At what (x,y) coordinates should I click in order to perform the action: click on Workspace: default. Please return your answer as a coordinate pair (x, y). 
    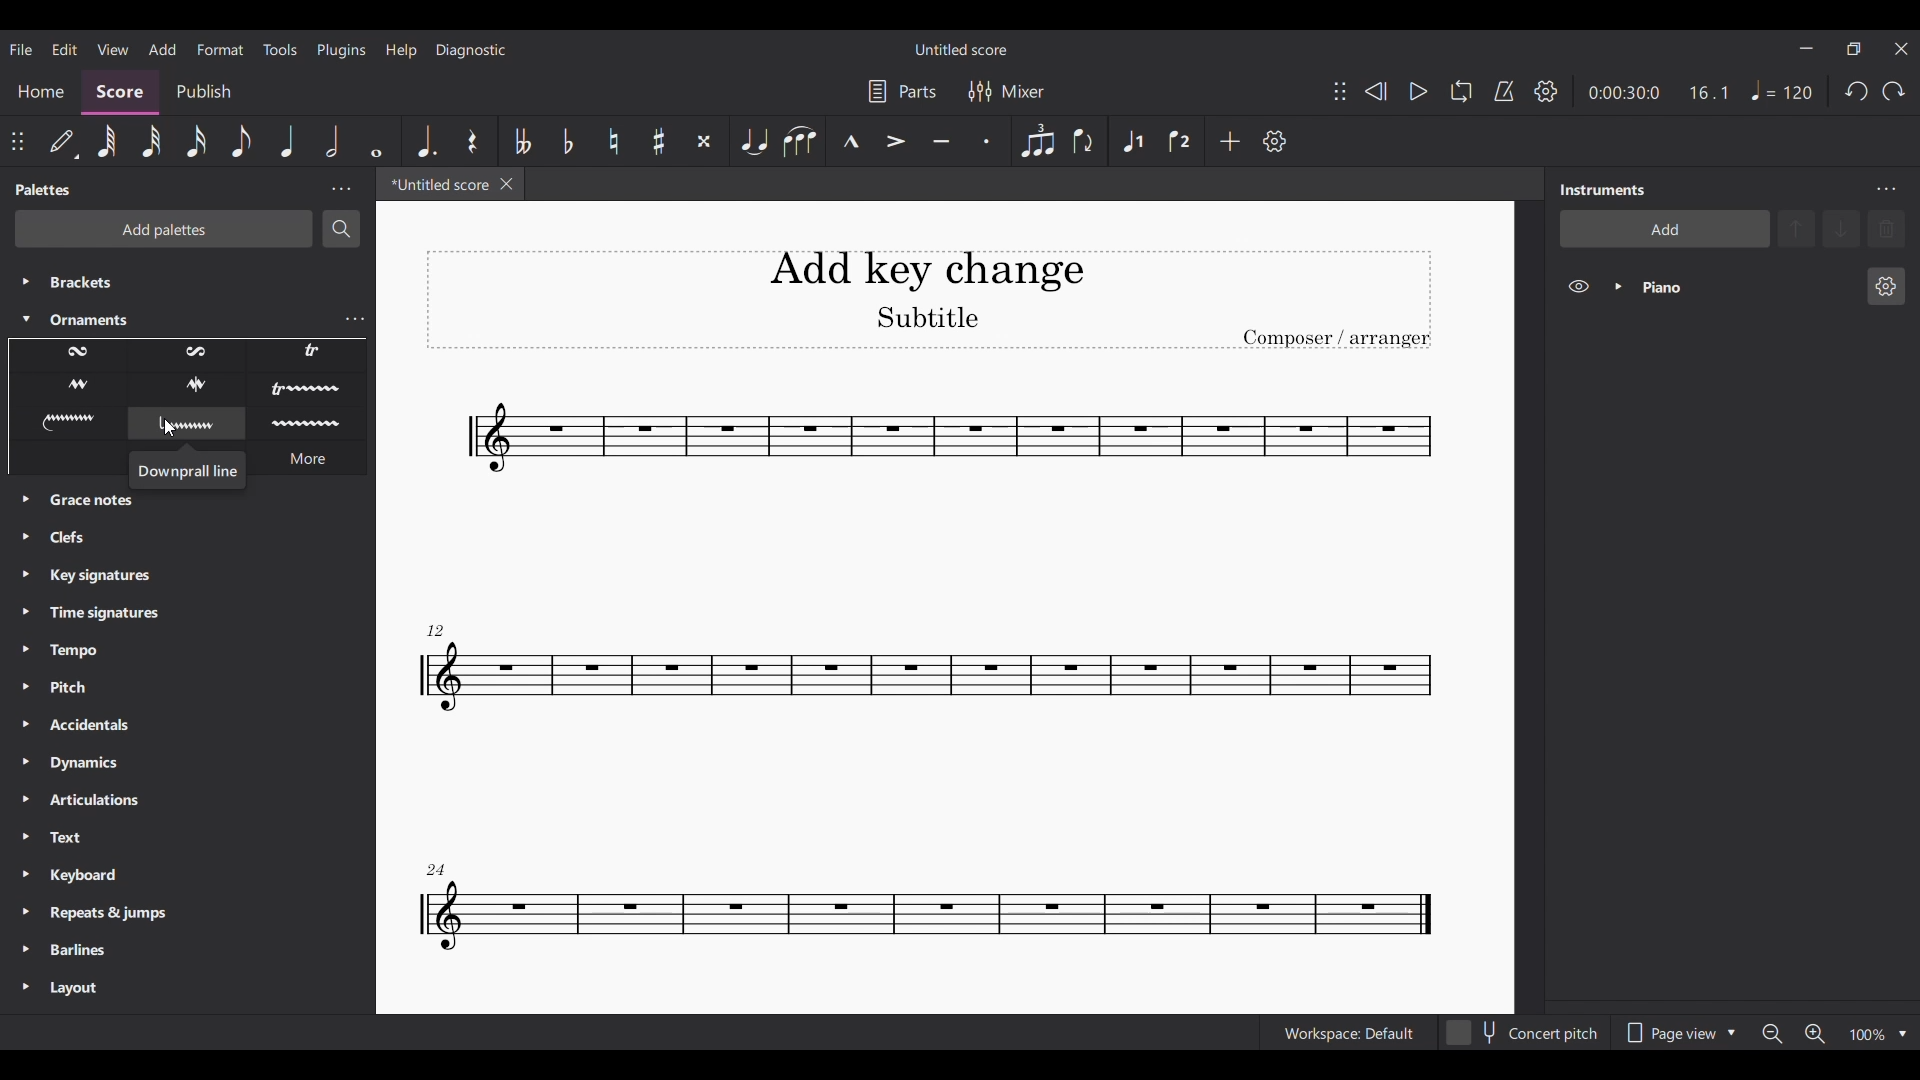
    Looking at the image, I should click on (1349, 1032).